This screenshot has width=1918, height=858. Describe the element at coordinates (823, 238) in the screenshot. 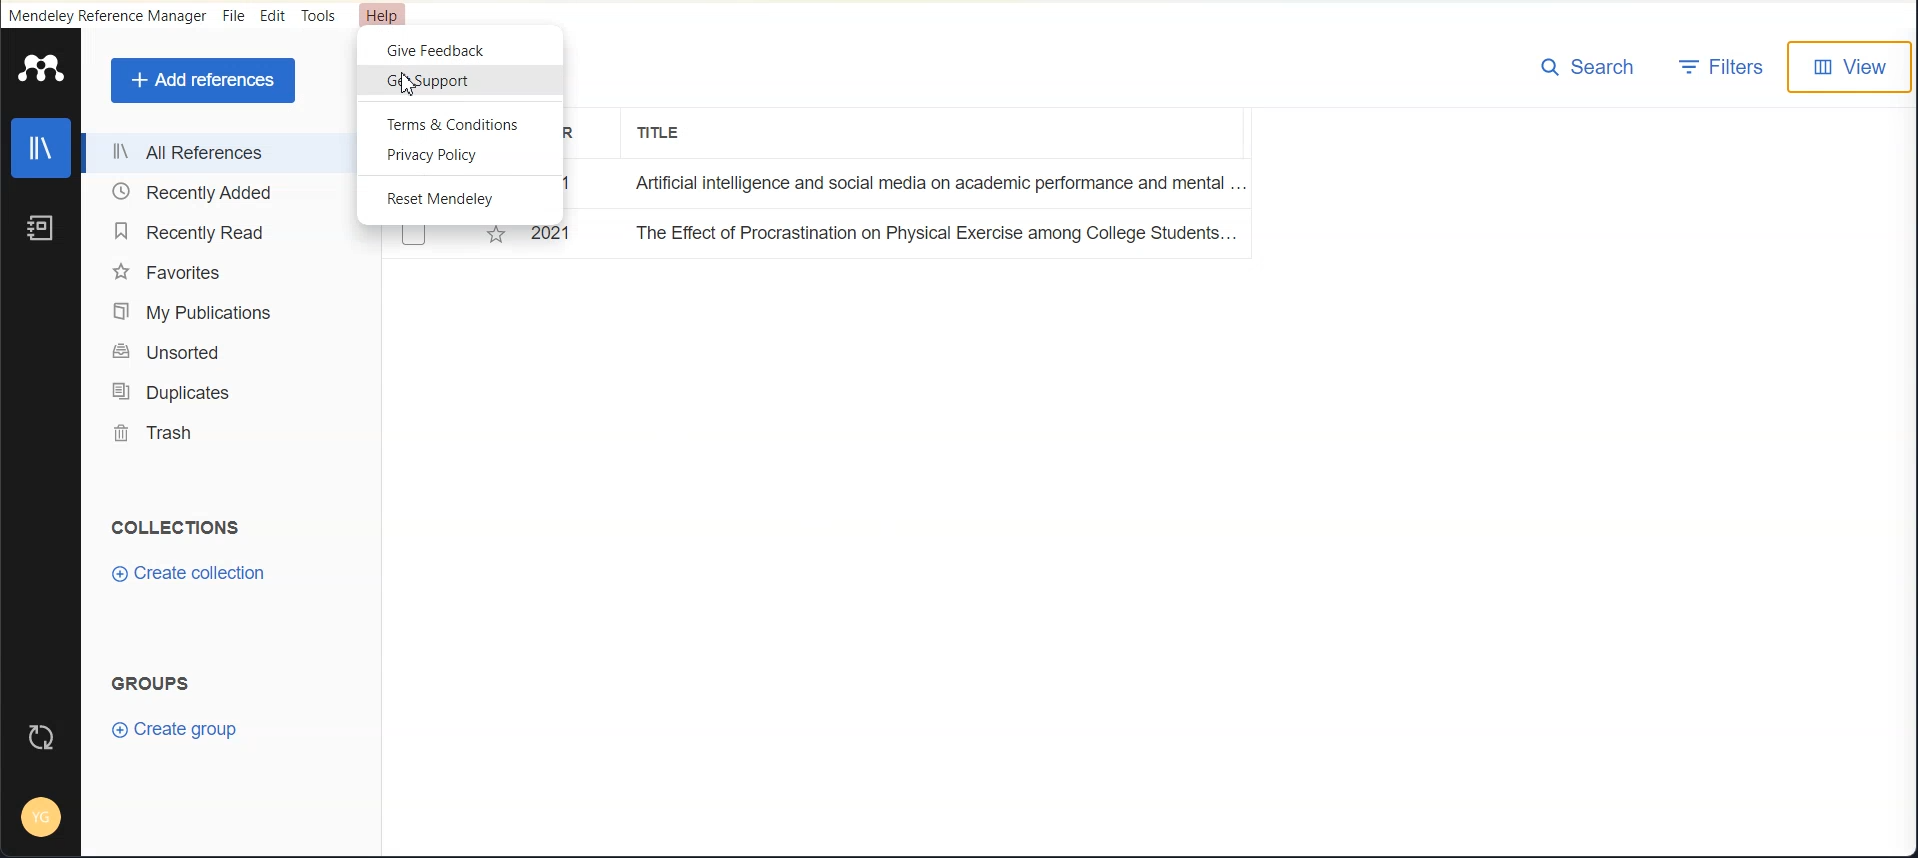

I see `The Effect of Procrastination on Physical Exercise among College Students...` at that location.